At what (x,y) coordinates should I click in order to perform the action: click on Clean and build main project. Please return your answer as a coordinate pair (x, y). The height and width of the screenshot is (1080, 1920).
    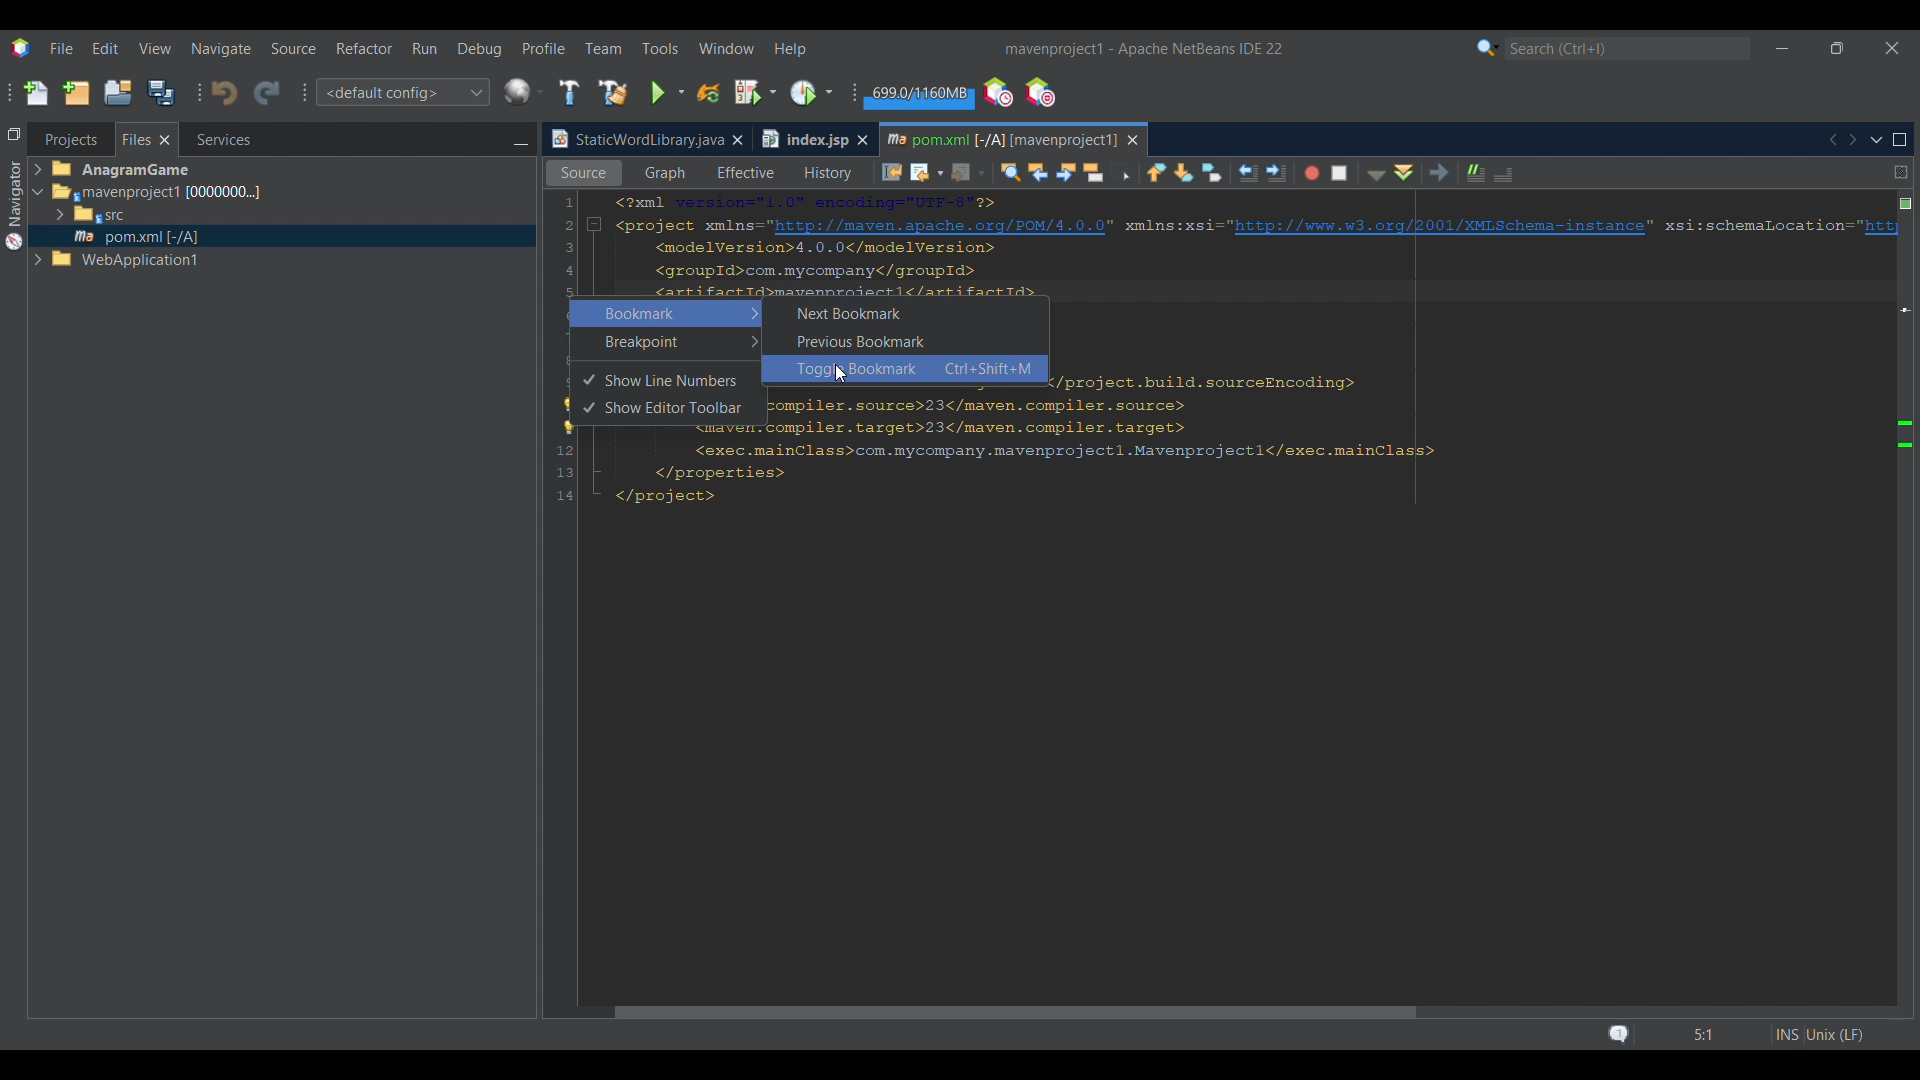
    Looking at the image, I should click on (613, 93).